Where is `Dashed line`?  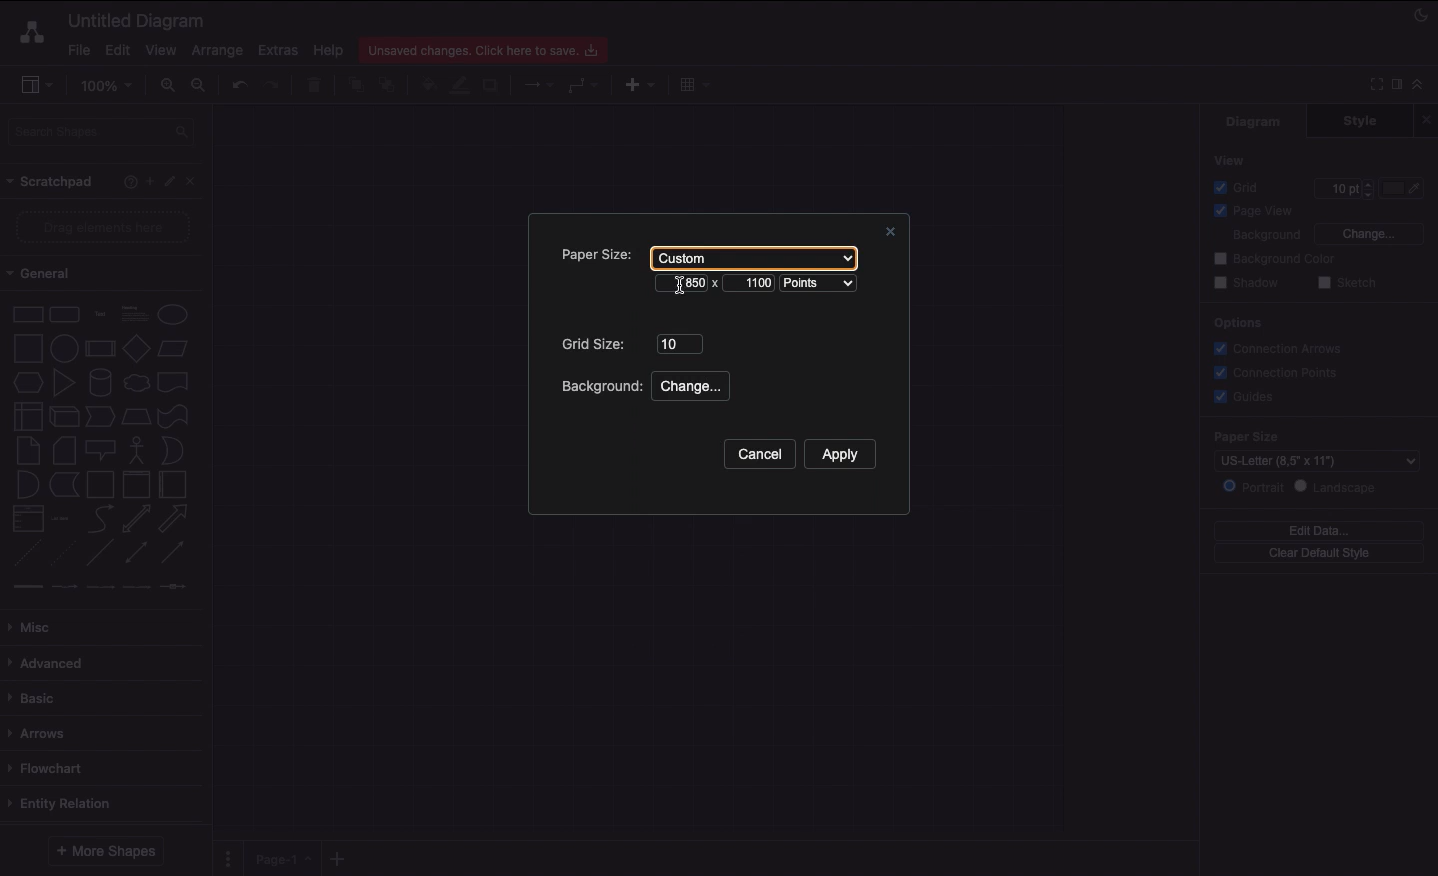
Dashed line is located at coordinates (24, 556).